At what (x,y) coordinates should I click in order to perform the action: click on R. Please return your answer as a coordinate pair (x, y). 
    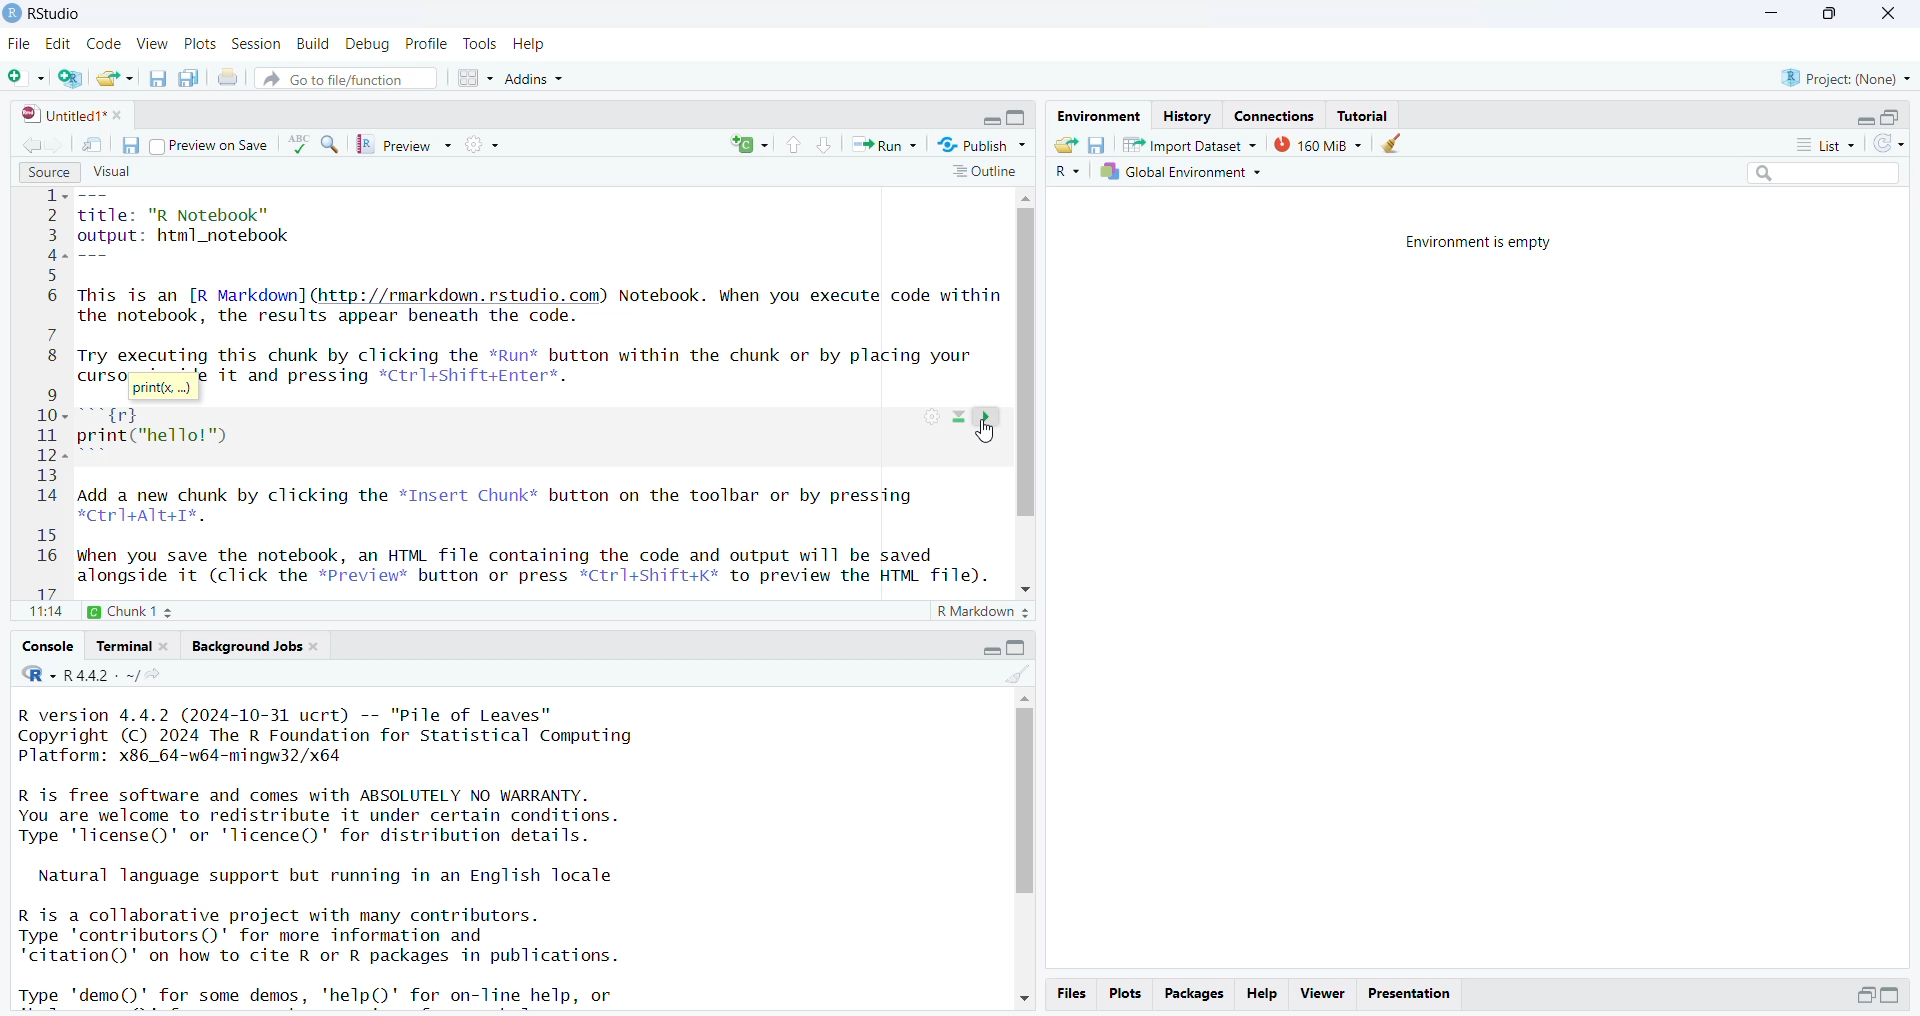
    Looking at the image, I should click on (1064, 173).